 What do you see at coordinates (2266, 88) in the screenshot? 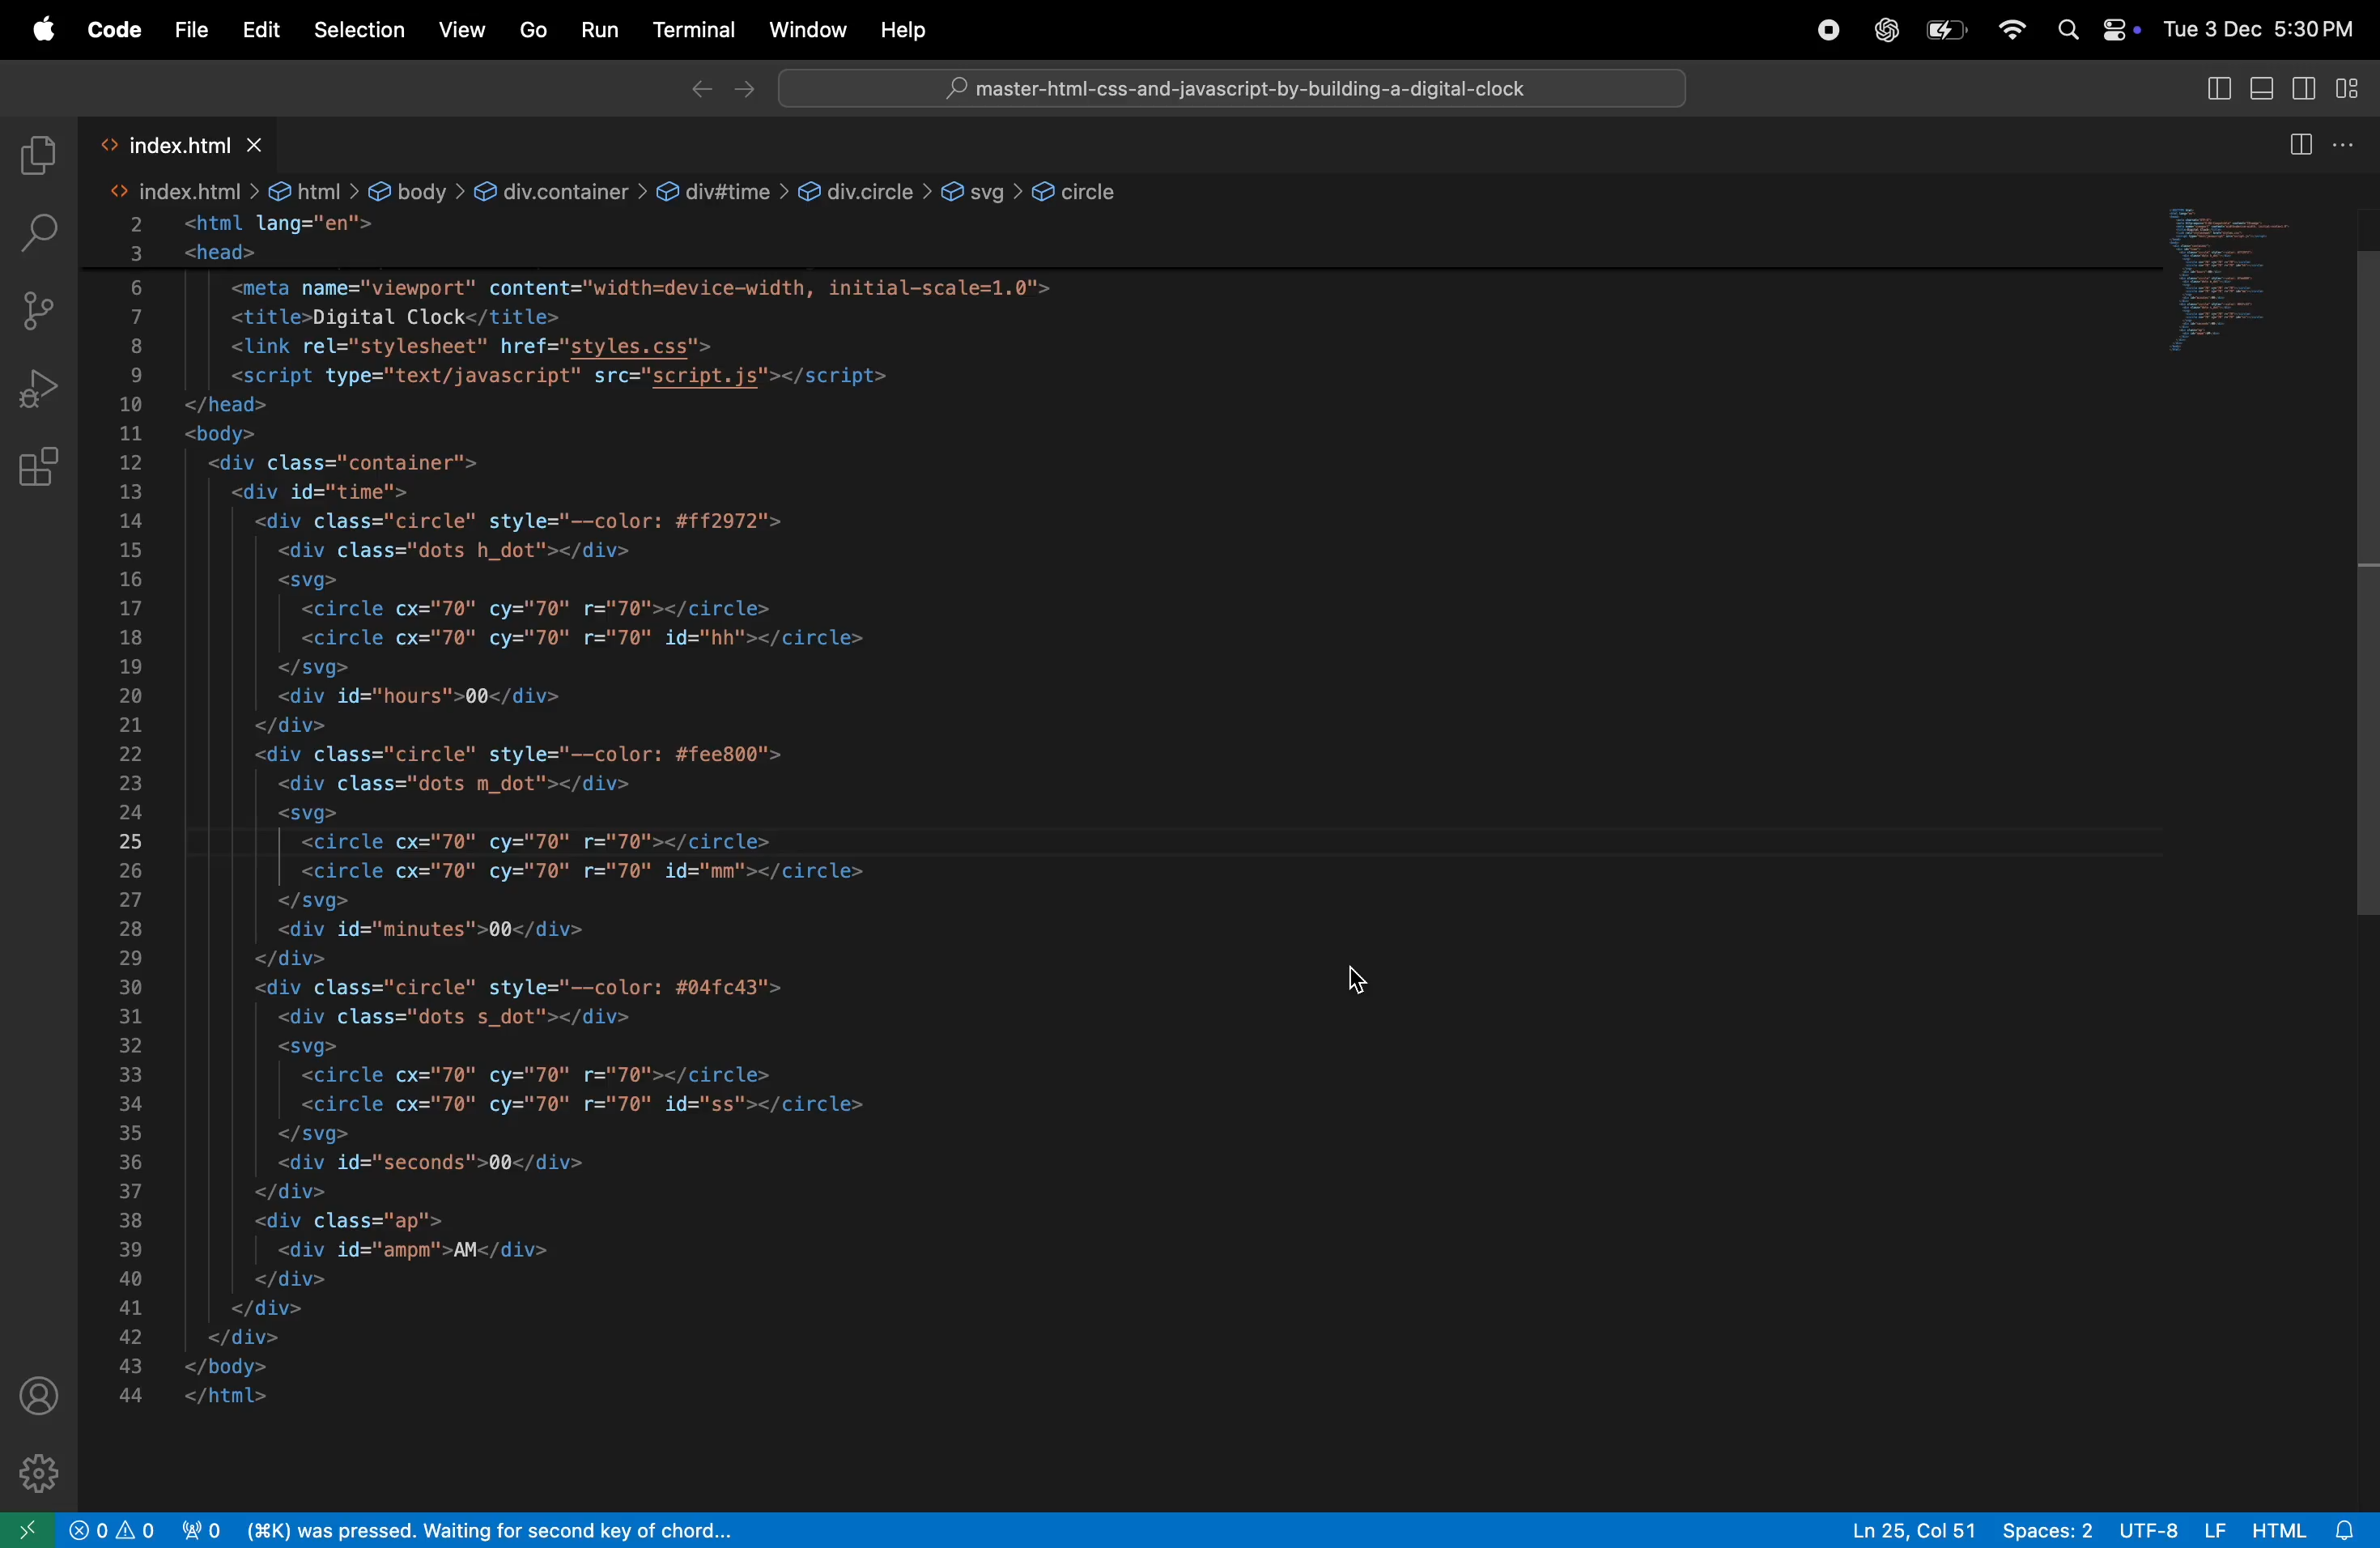
I see `toggle panel` at bounding box center [2266, 88].